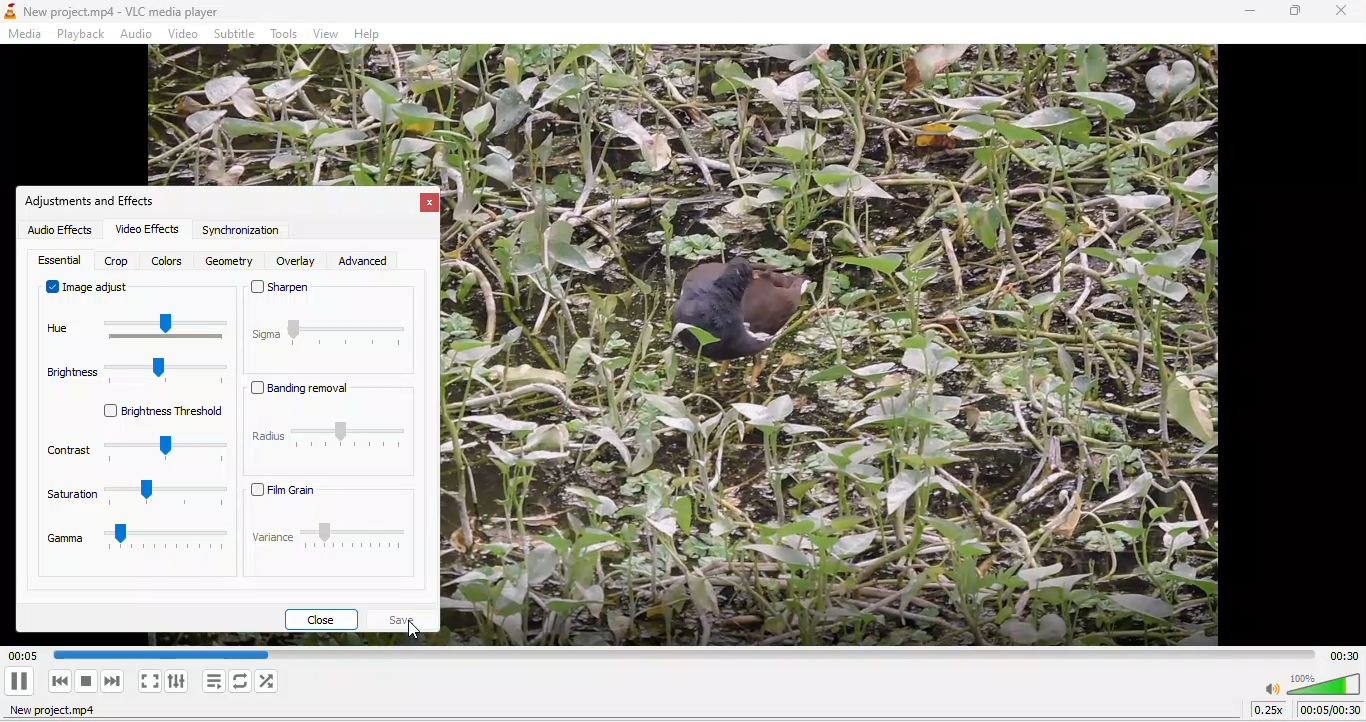  I want to click on synchronization, so click(245, 233).